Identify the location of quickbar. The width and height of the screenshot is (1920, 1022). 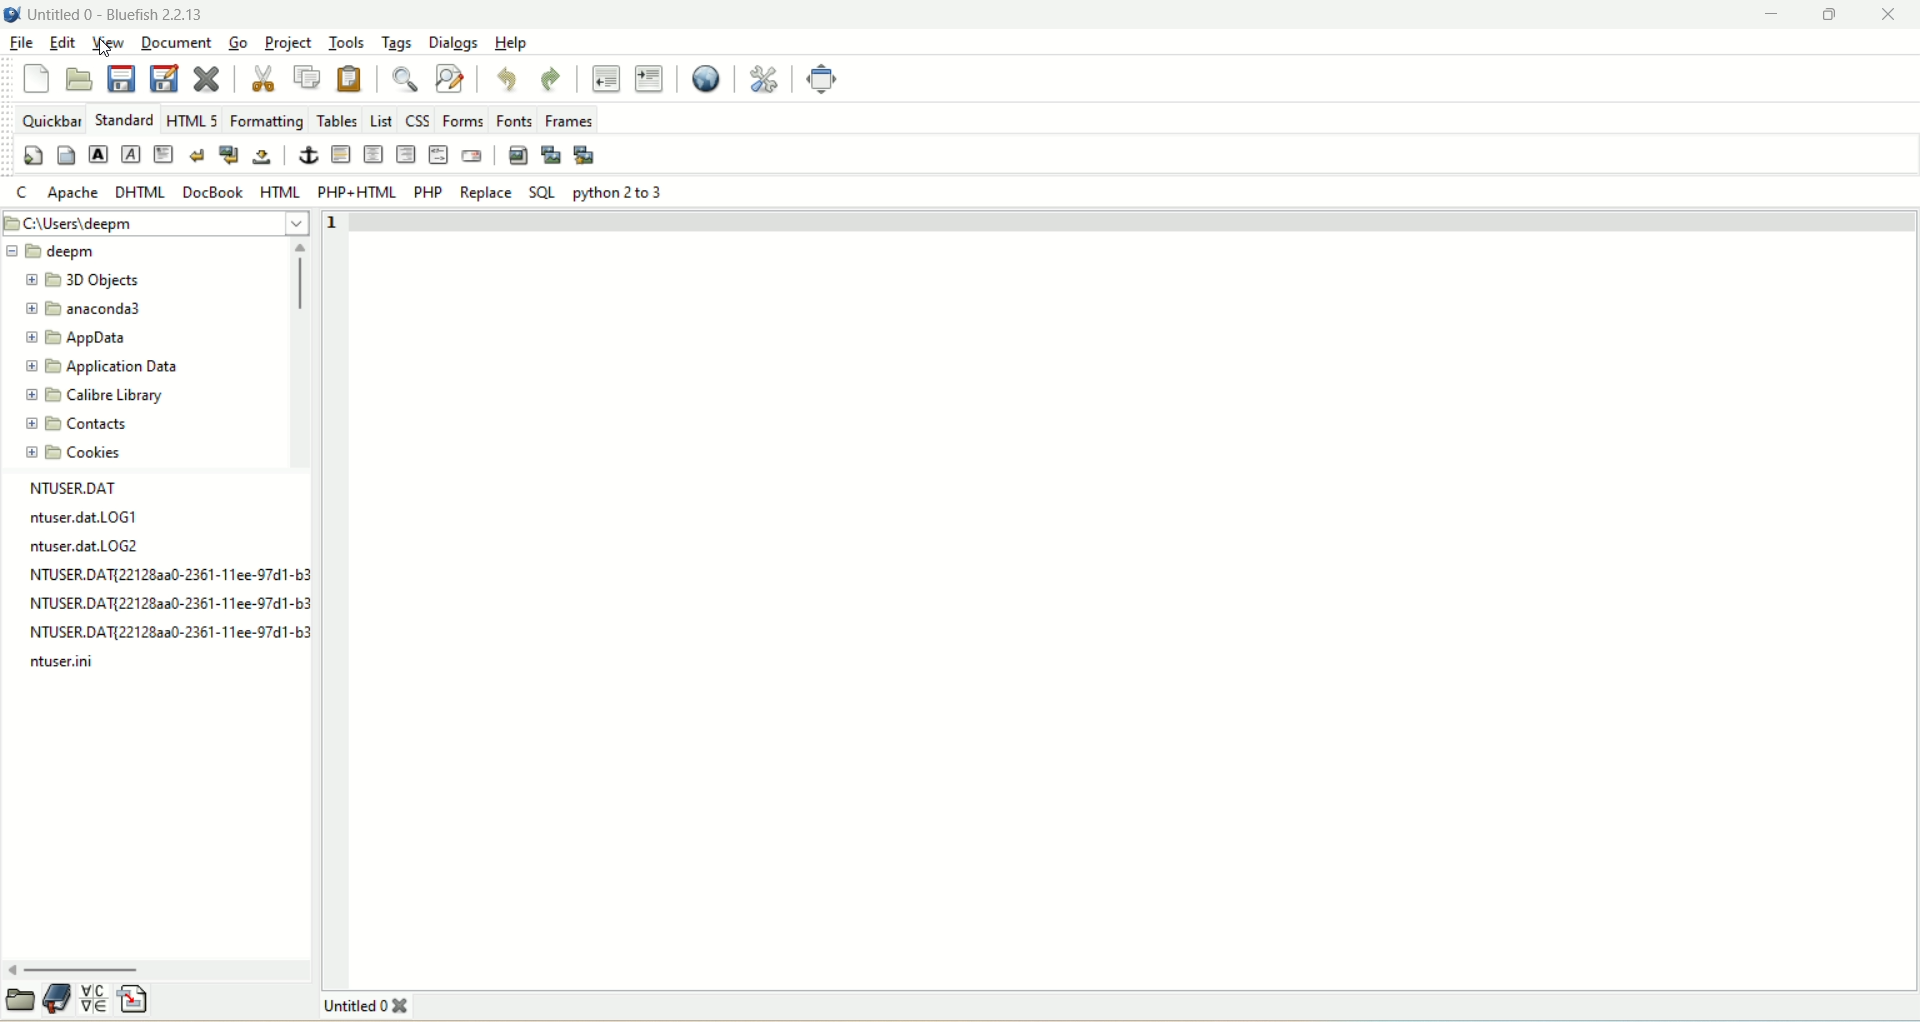
(52, 120).